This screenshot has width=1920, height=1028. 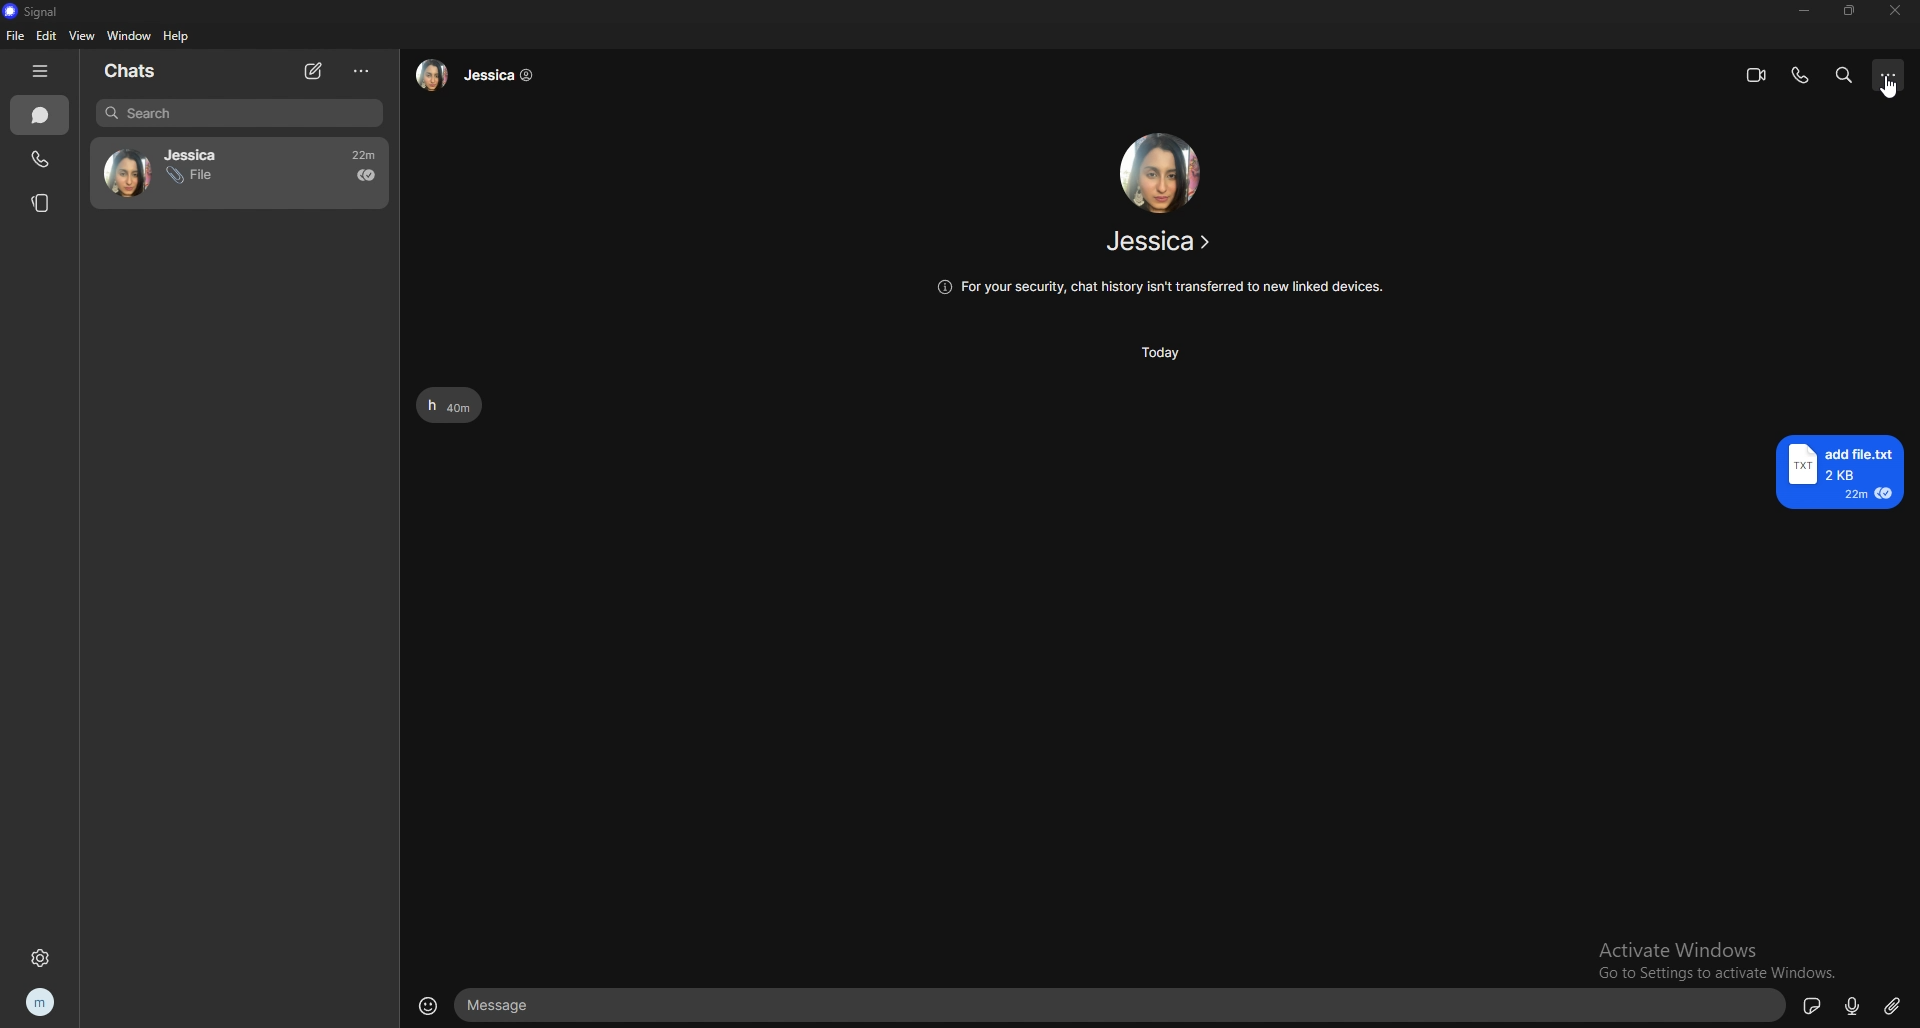 I want to click on resize, so click(x=1849, y=10).